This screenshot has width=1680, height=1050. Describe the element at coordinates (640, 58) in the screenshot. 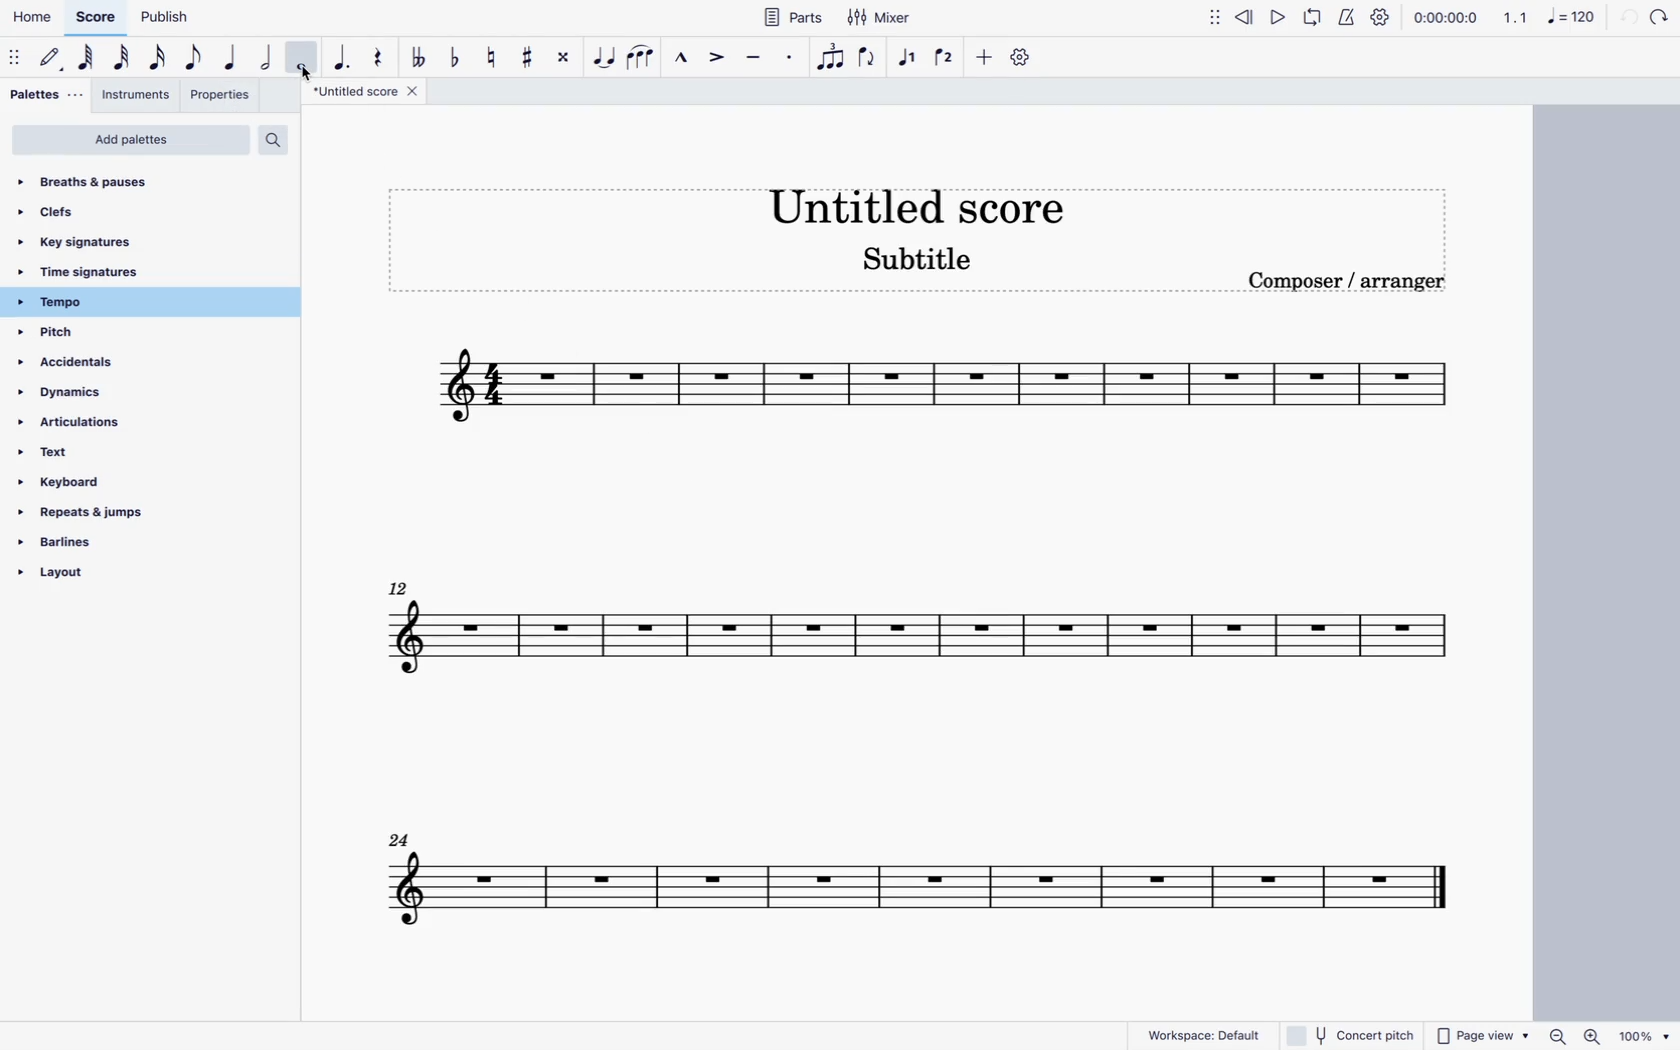

I see `slur` at that location.